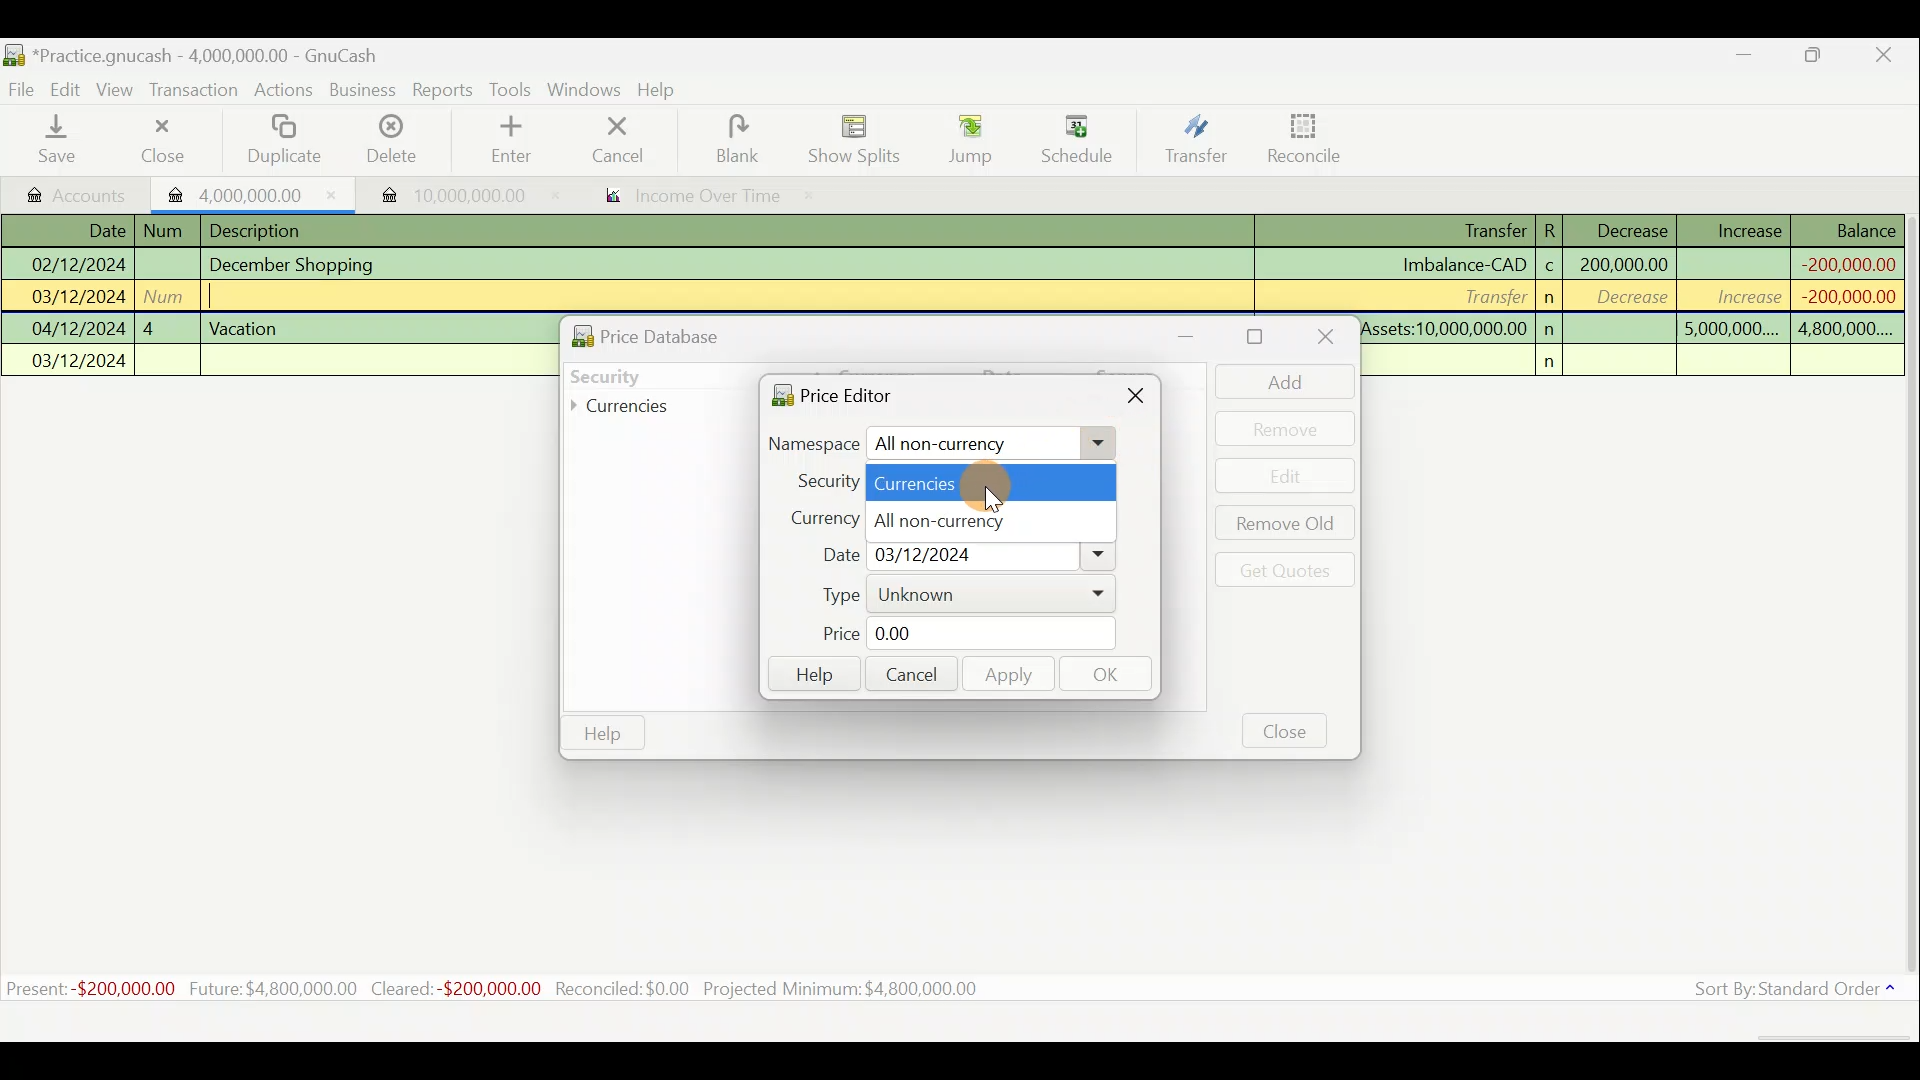  Describe the element at coordinates (639, 142) in the screenshot. I see `cancel` at that location.